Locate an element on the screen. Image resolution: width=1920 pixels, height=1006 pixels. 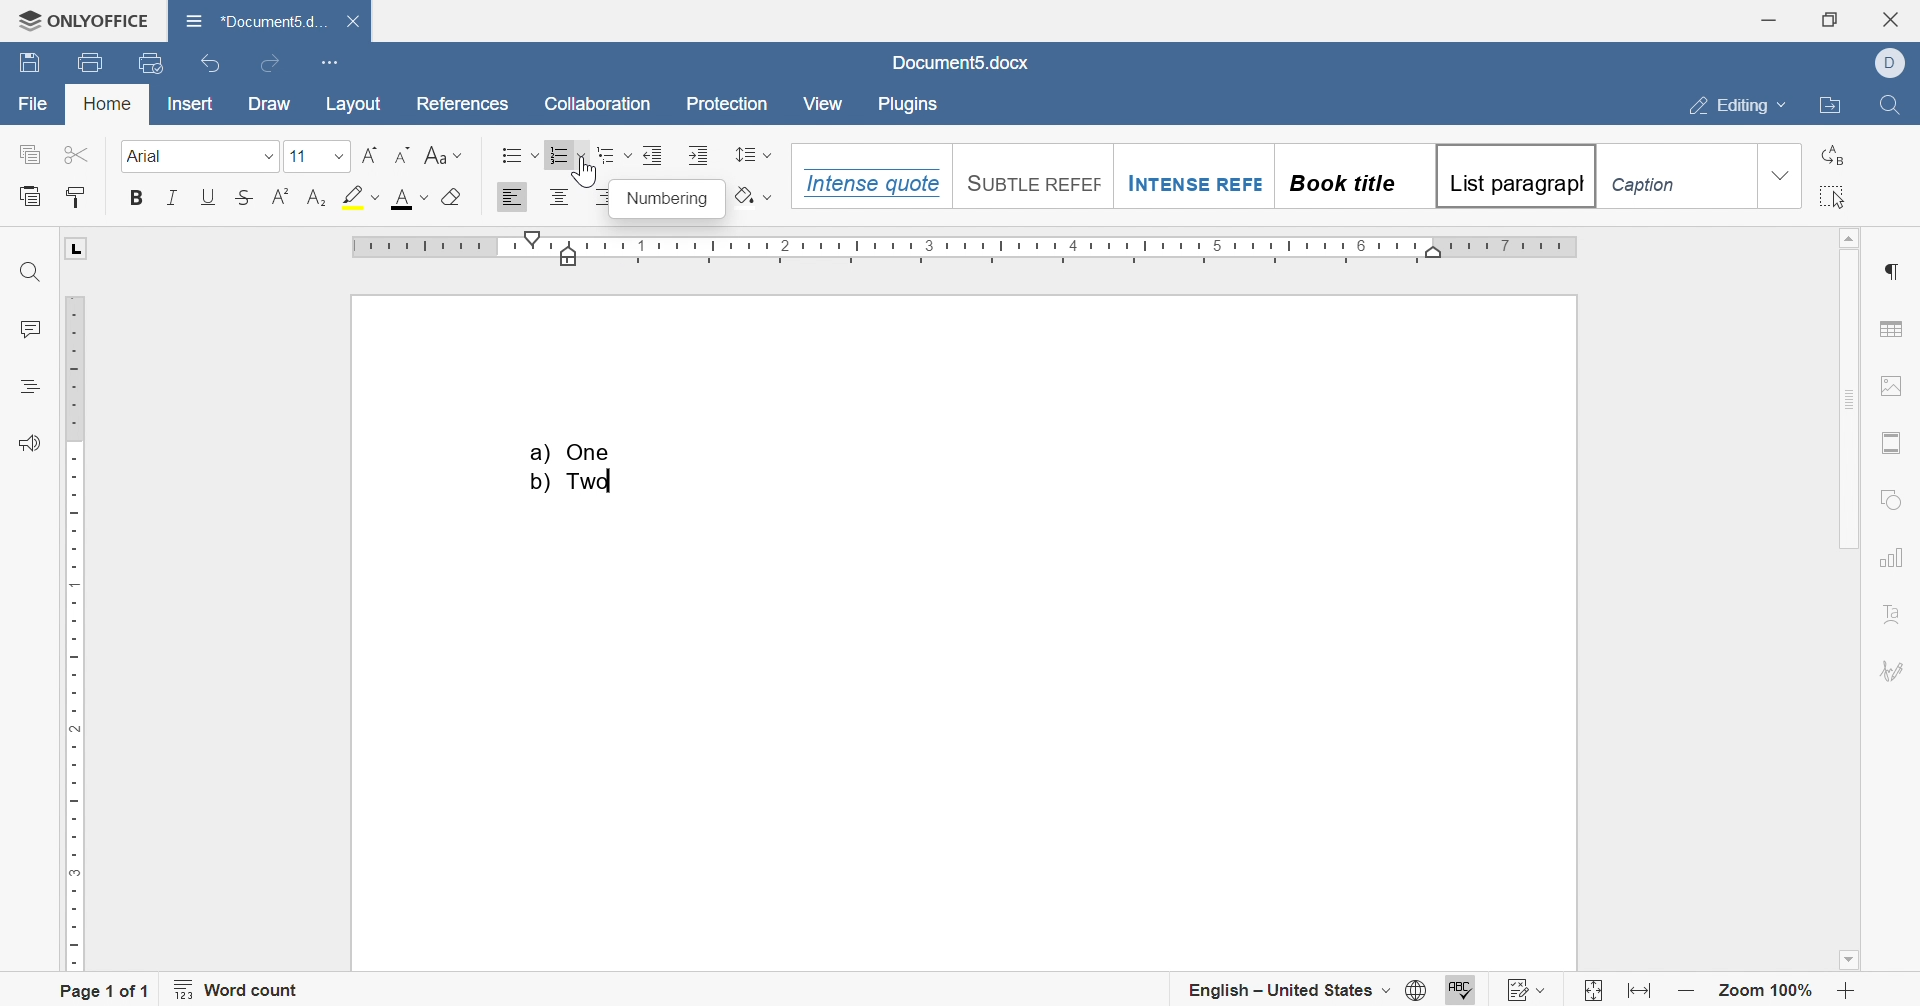
comments is located at coordinates (29, 327).